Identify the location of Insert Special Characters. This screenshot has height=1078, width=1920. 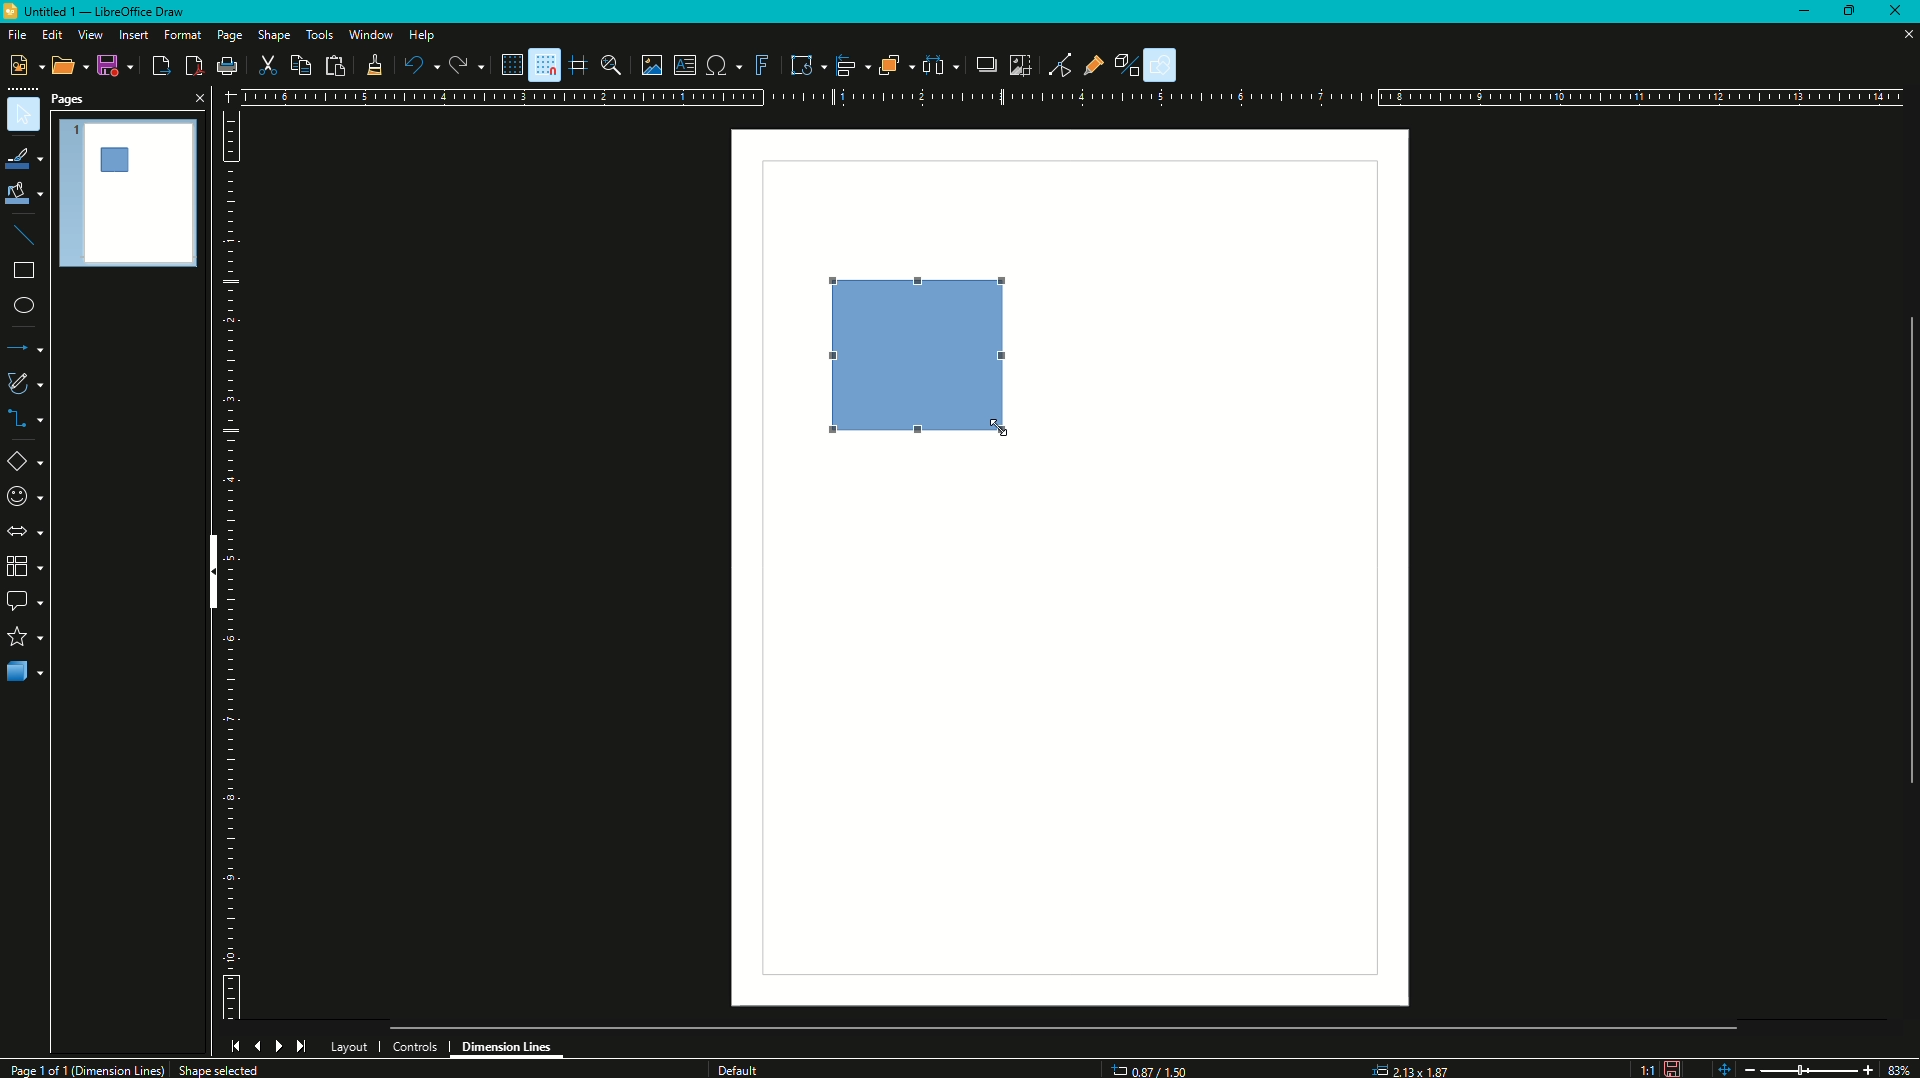
(722, 62).